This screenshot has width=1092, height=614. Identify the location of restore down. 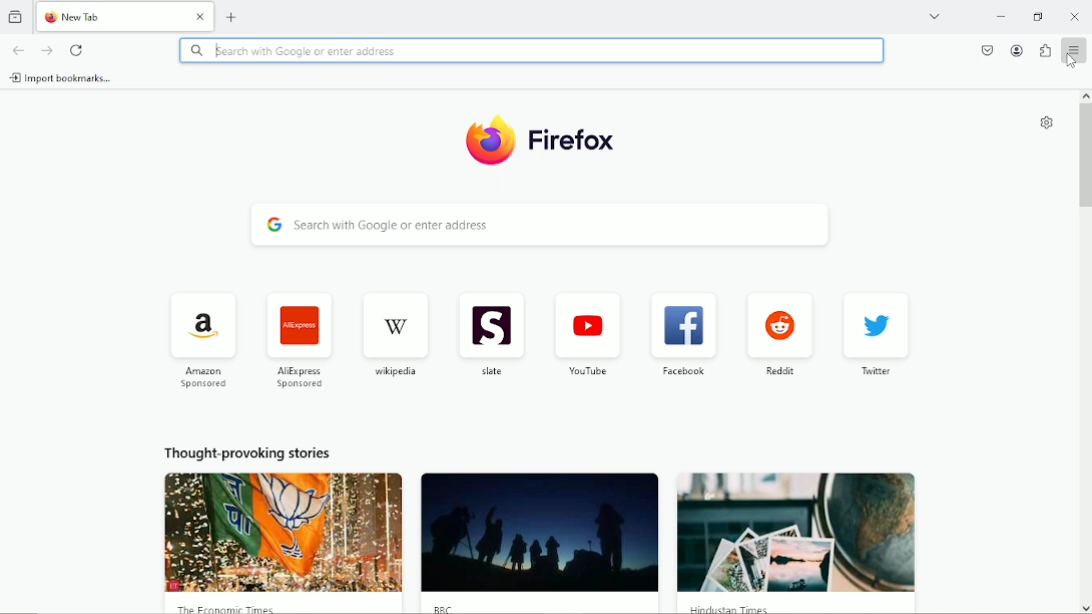
(1039, 16).